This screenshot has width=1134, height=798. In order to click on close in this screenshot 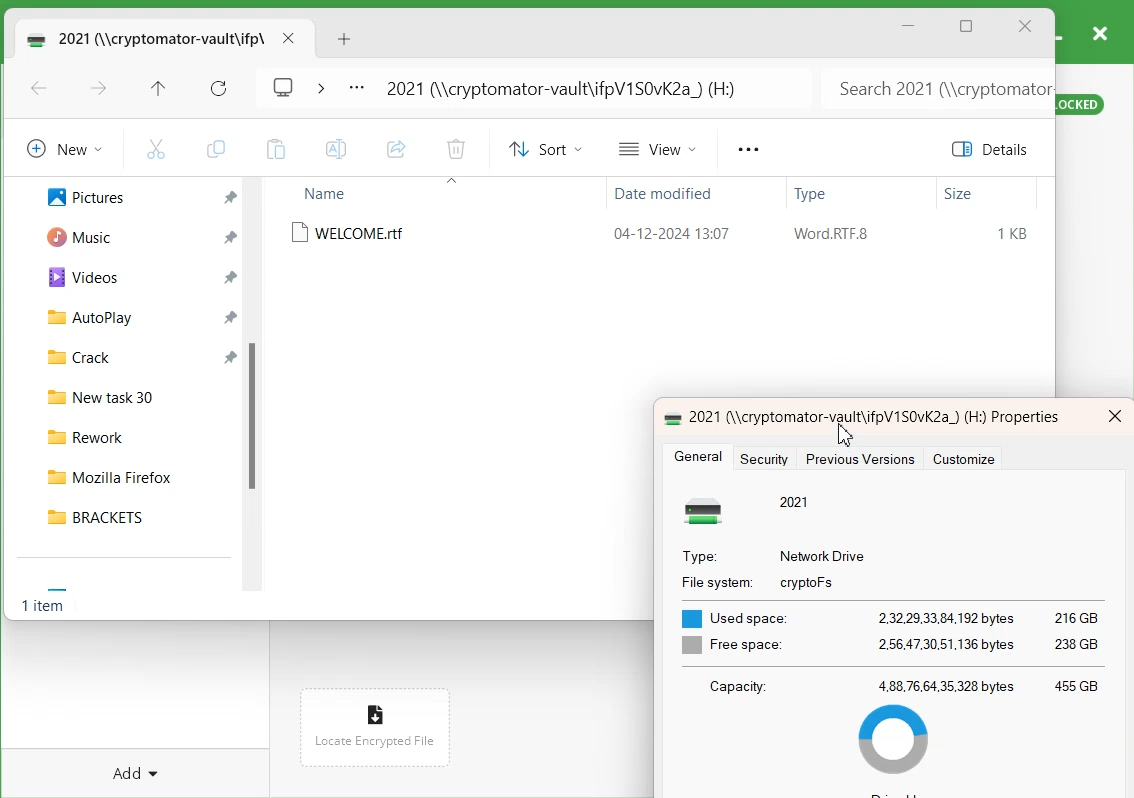, I will do `click(1115, 416)`.